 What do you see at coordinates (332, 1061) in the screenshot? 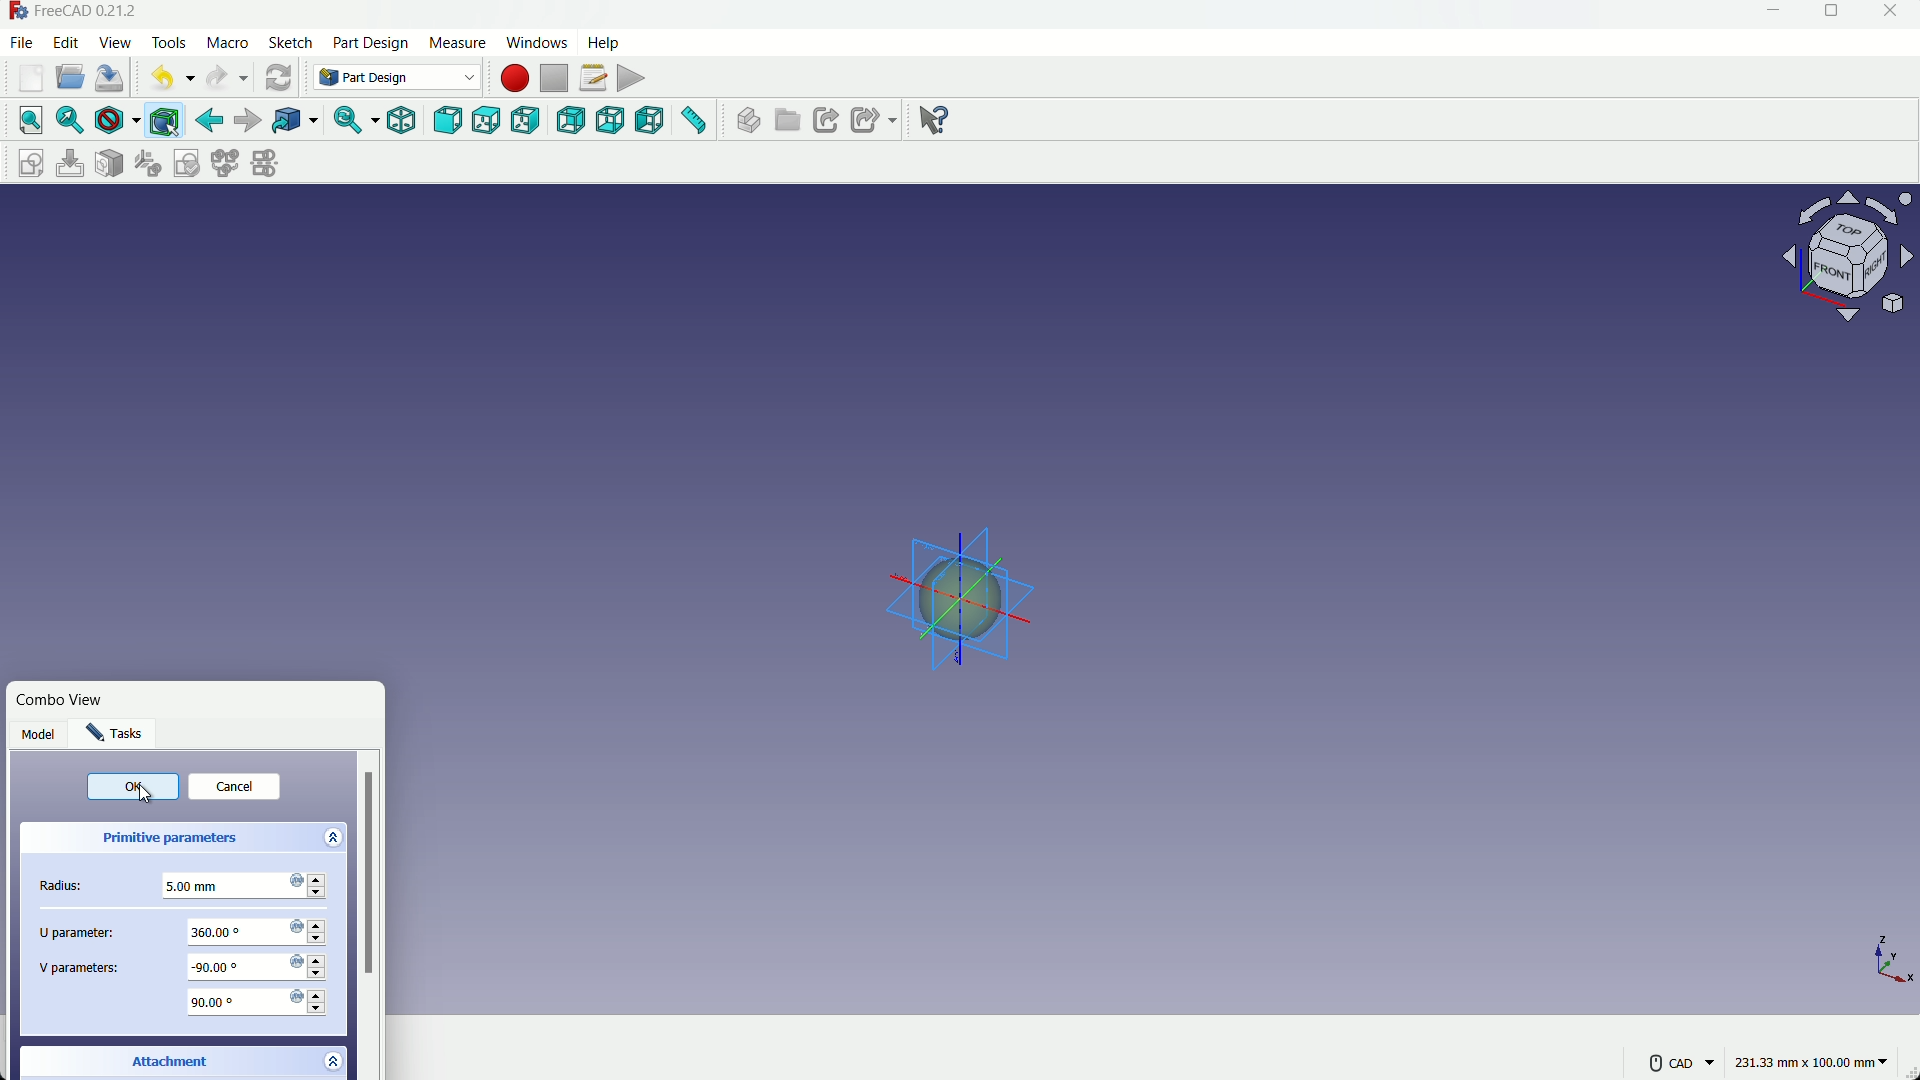
I see `expand/collapse` at bounding box center [332, 1061].